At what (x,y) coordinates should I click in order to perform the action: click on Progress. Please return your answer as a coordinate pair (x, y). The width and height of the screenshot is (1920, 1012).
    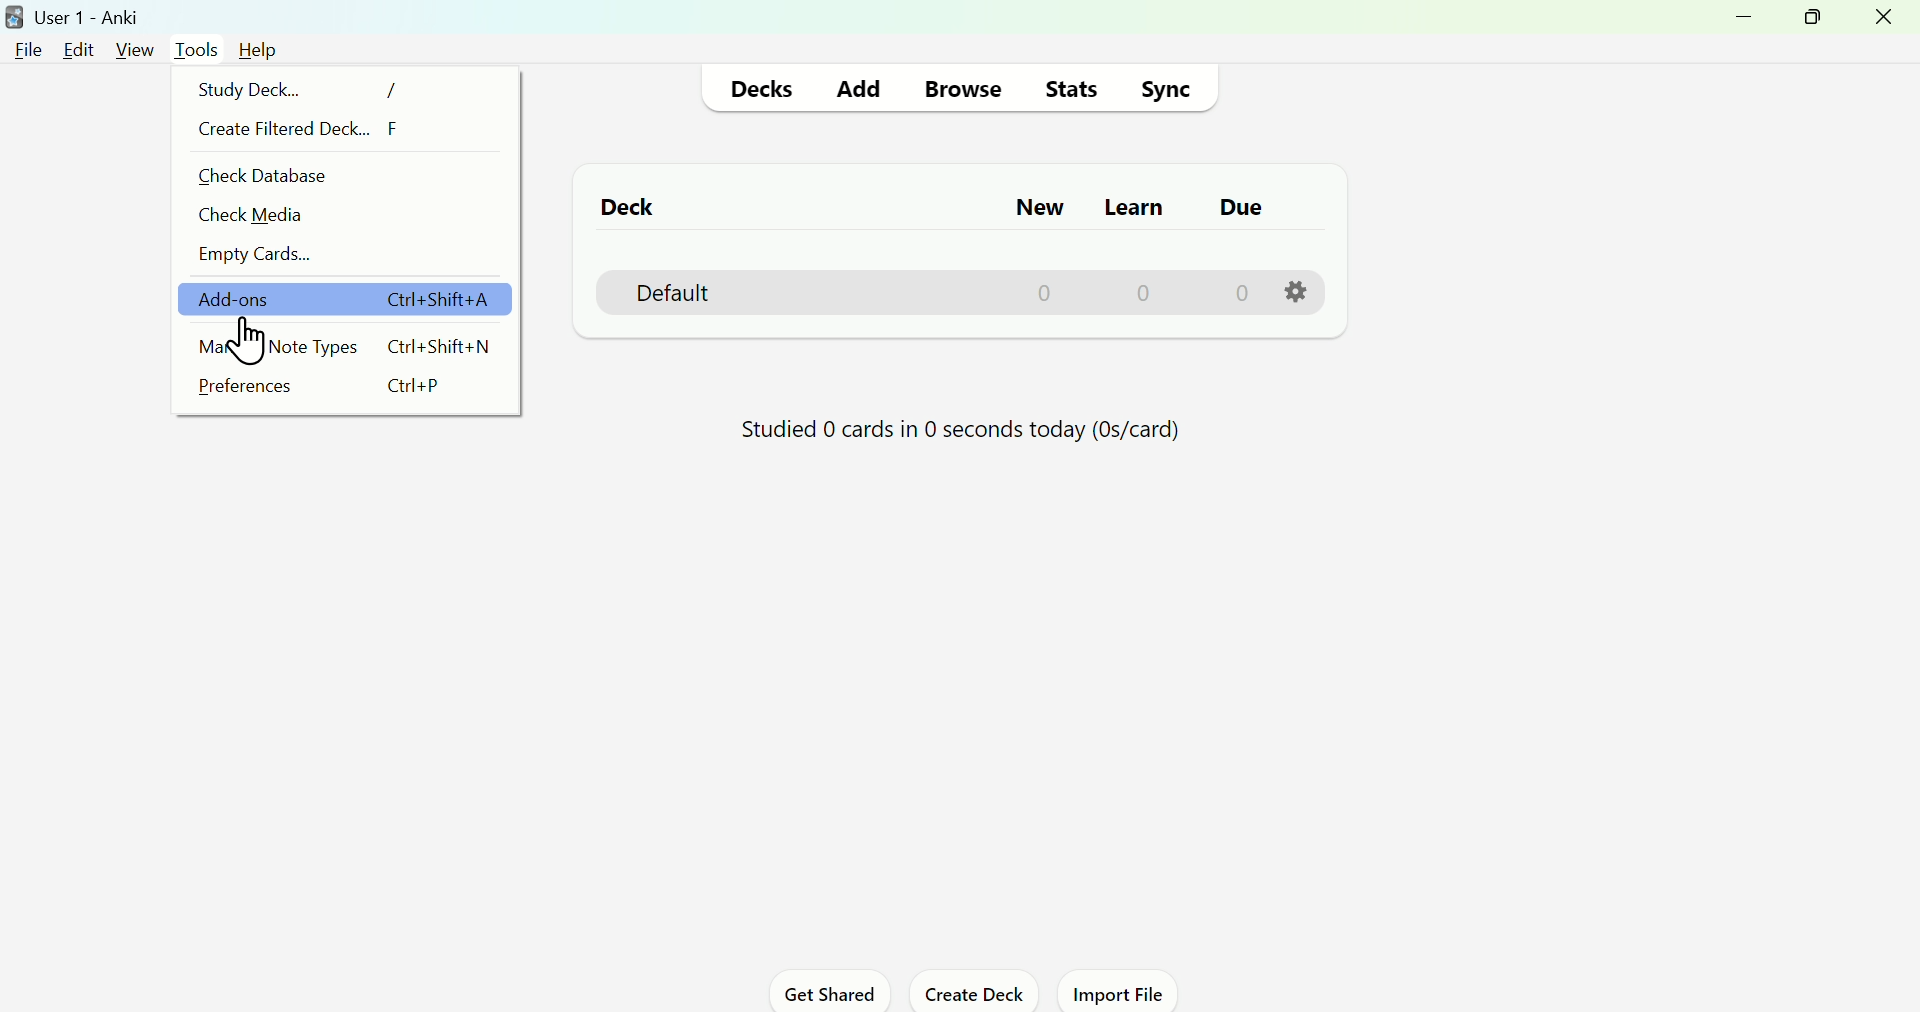
    Looking at the image, I should click on (950, 429).